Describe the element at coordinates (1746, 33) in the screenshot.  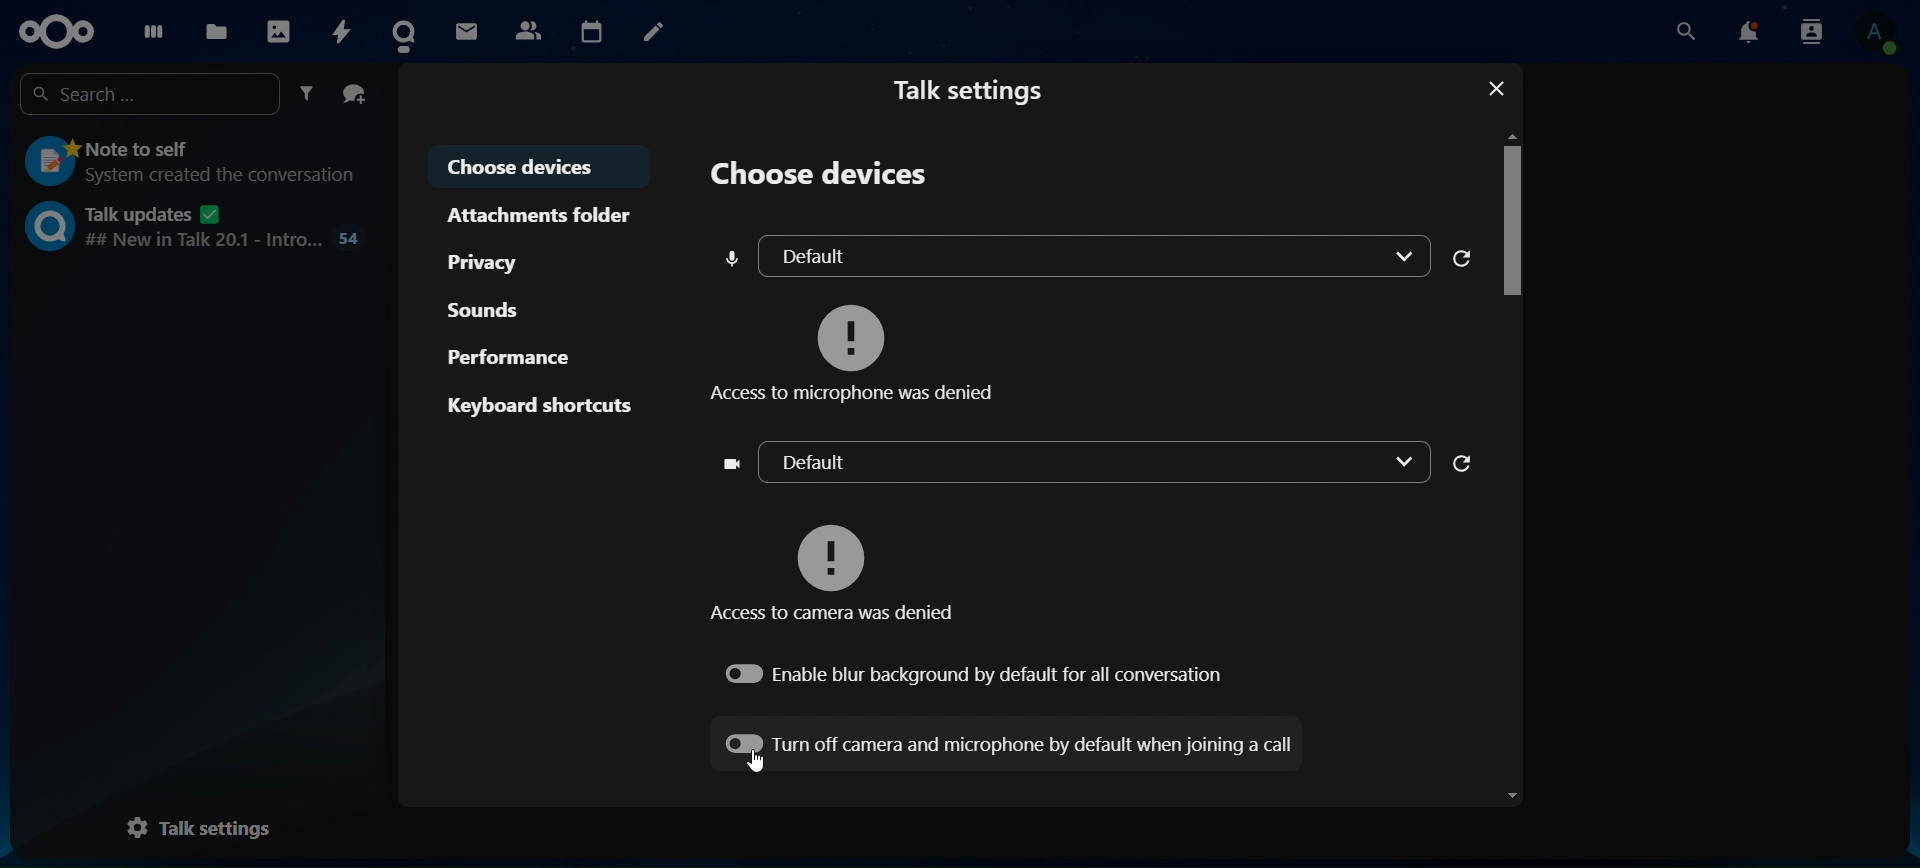
I see `notifications` at that location.